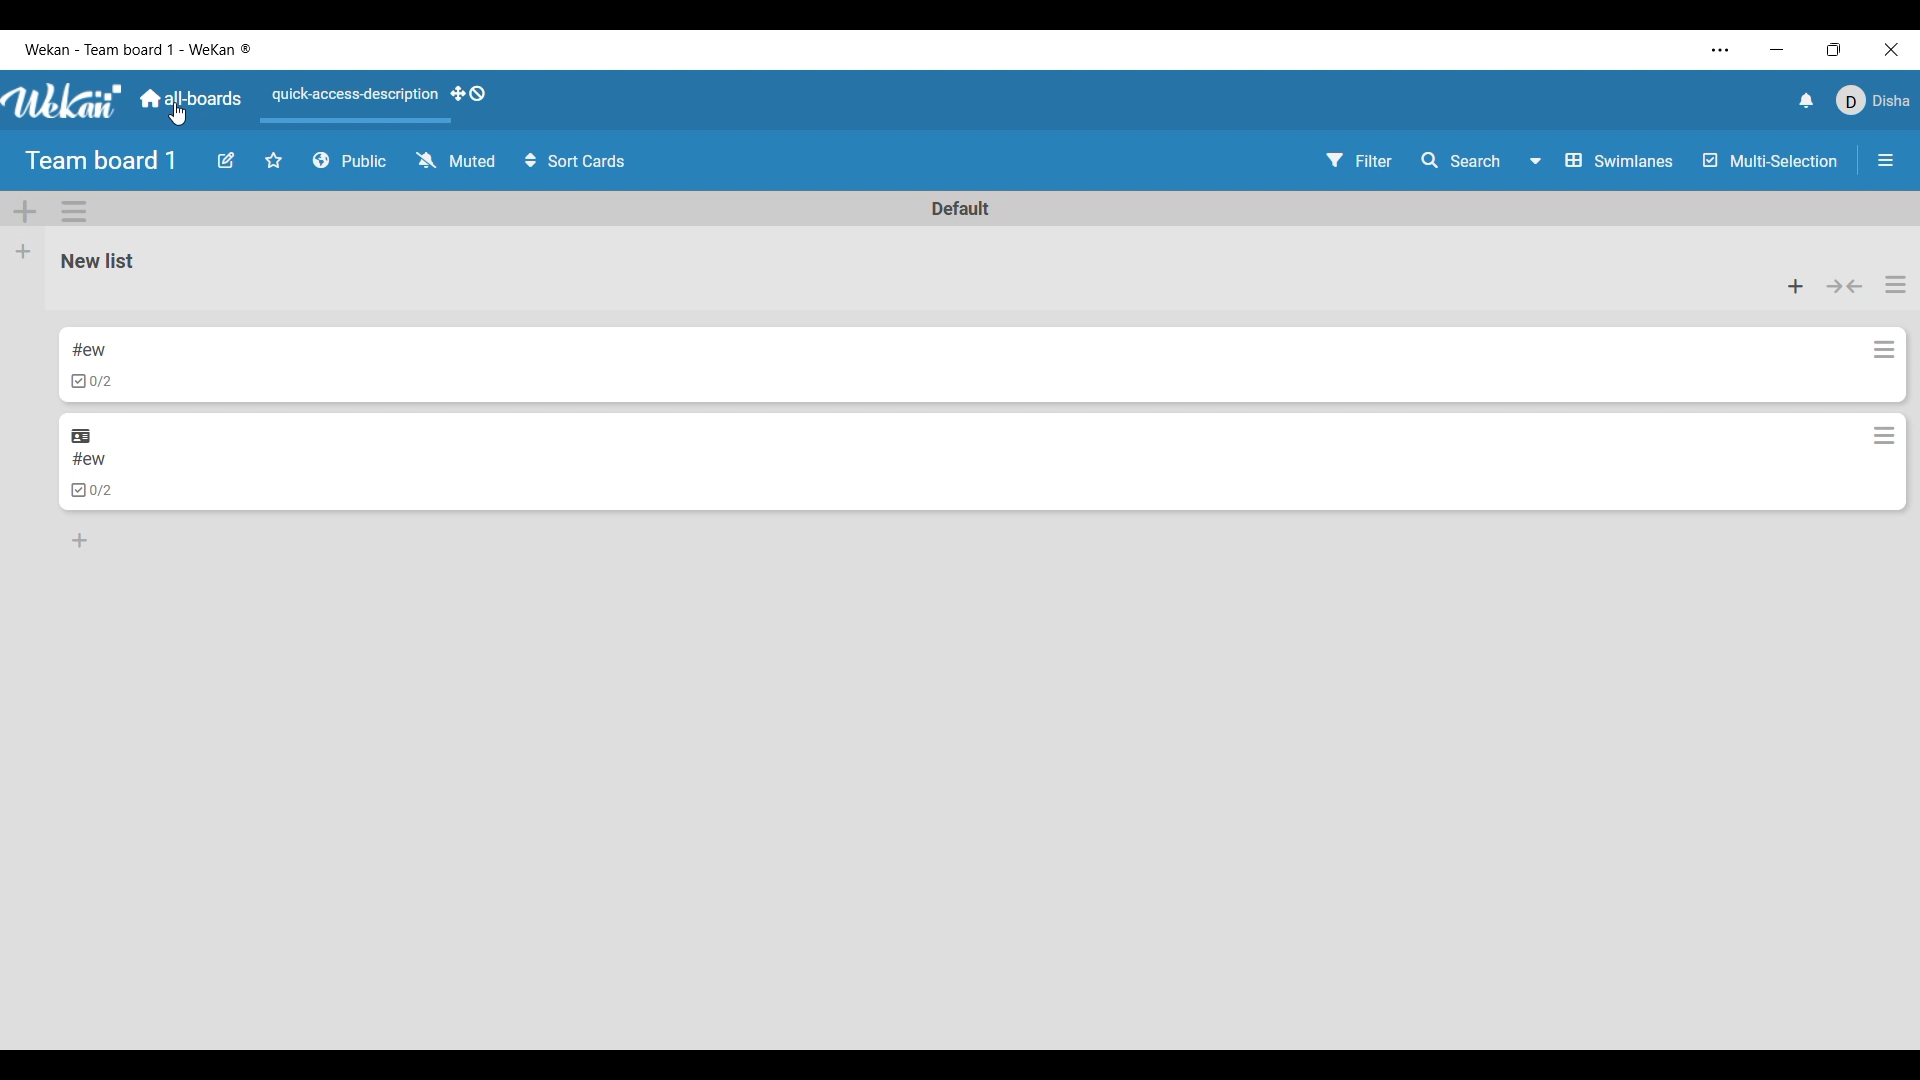 The width and height of the screenshot is (1920, 1080). I want to click on Card name, so click(90, 350).